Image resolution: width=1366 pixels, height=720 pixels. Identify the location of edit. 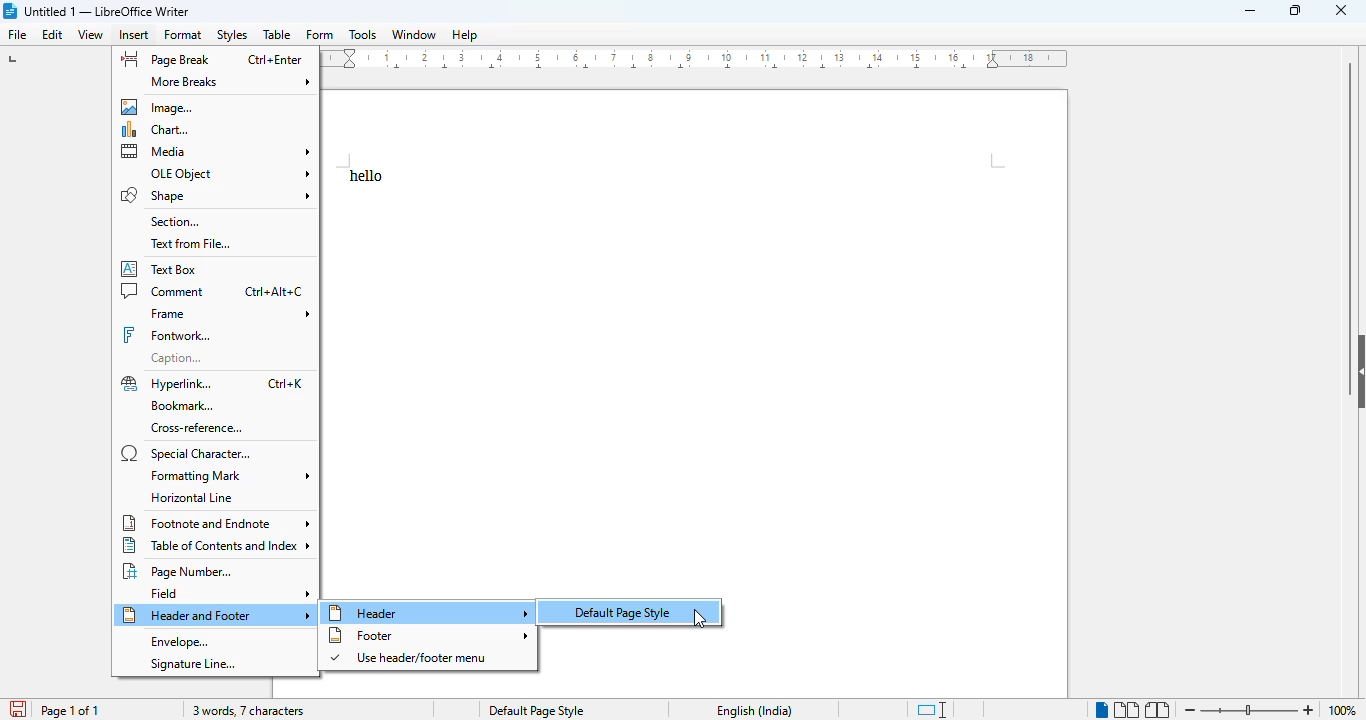
(53, 34).